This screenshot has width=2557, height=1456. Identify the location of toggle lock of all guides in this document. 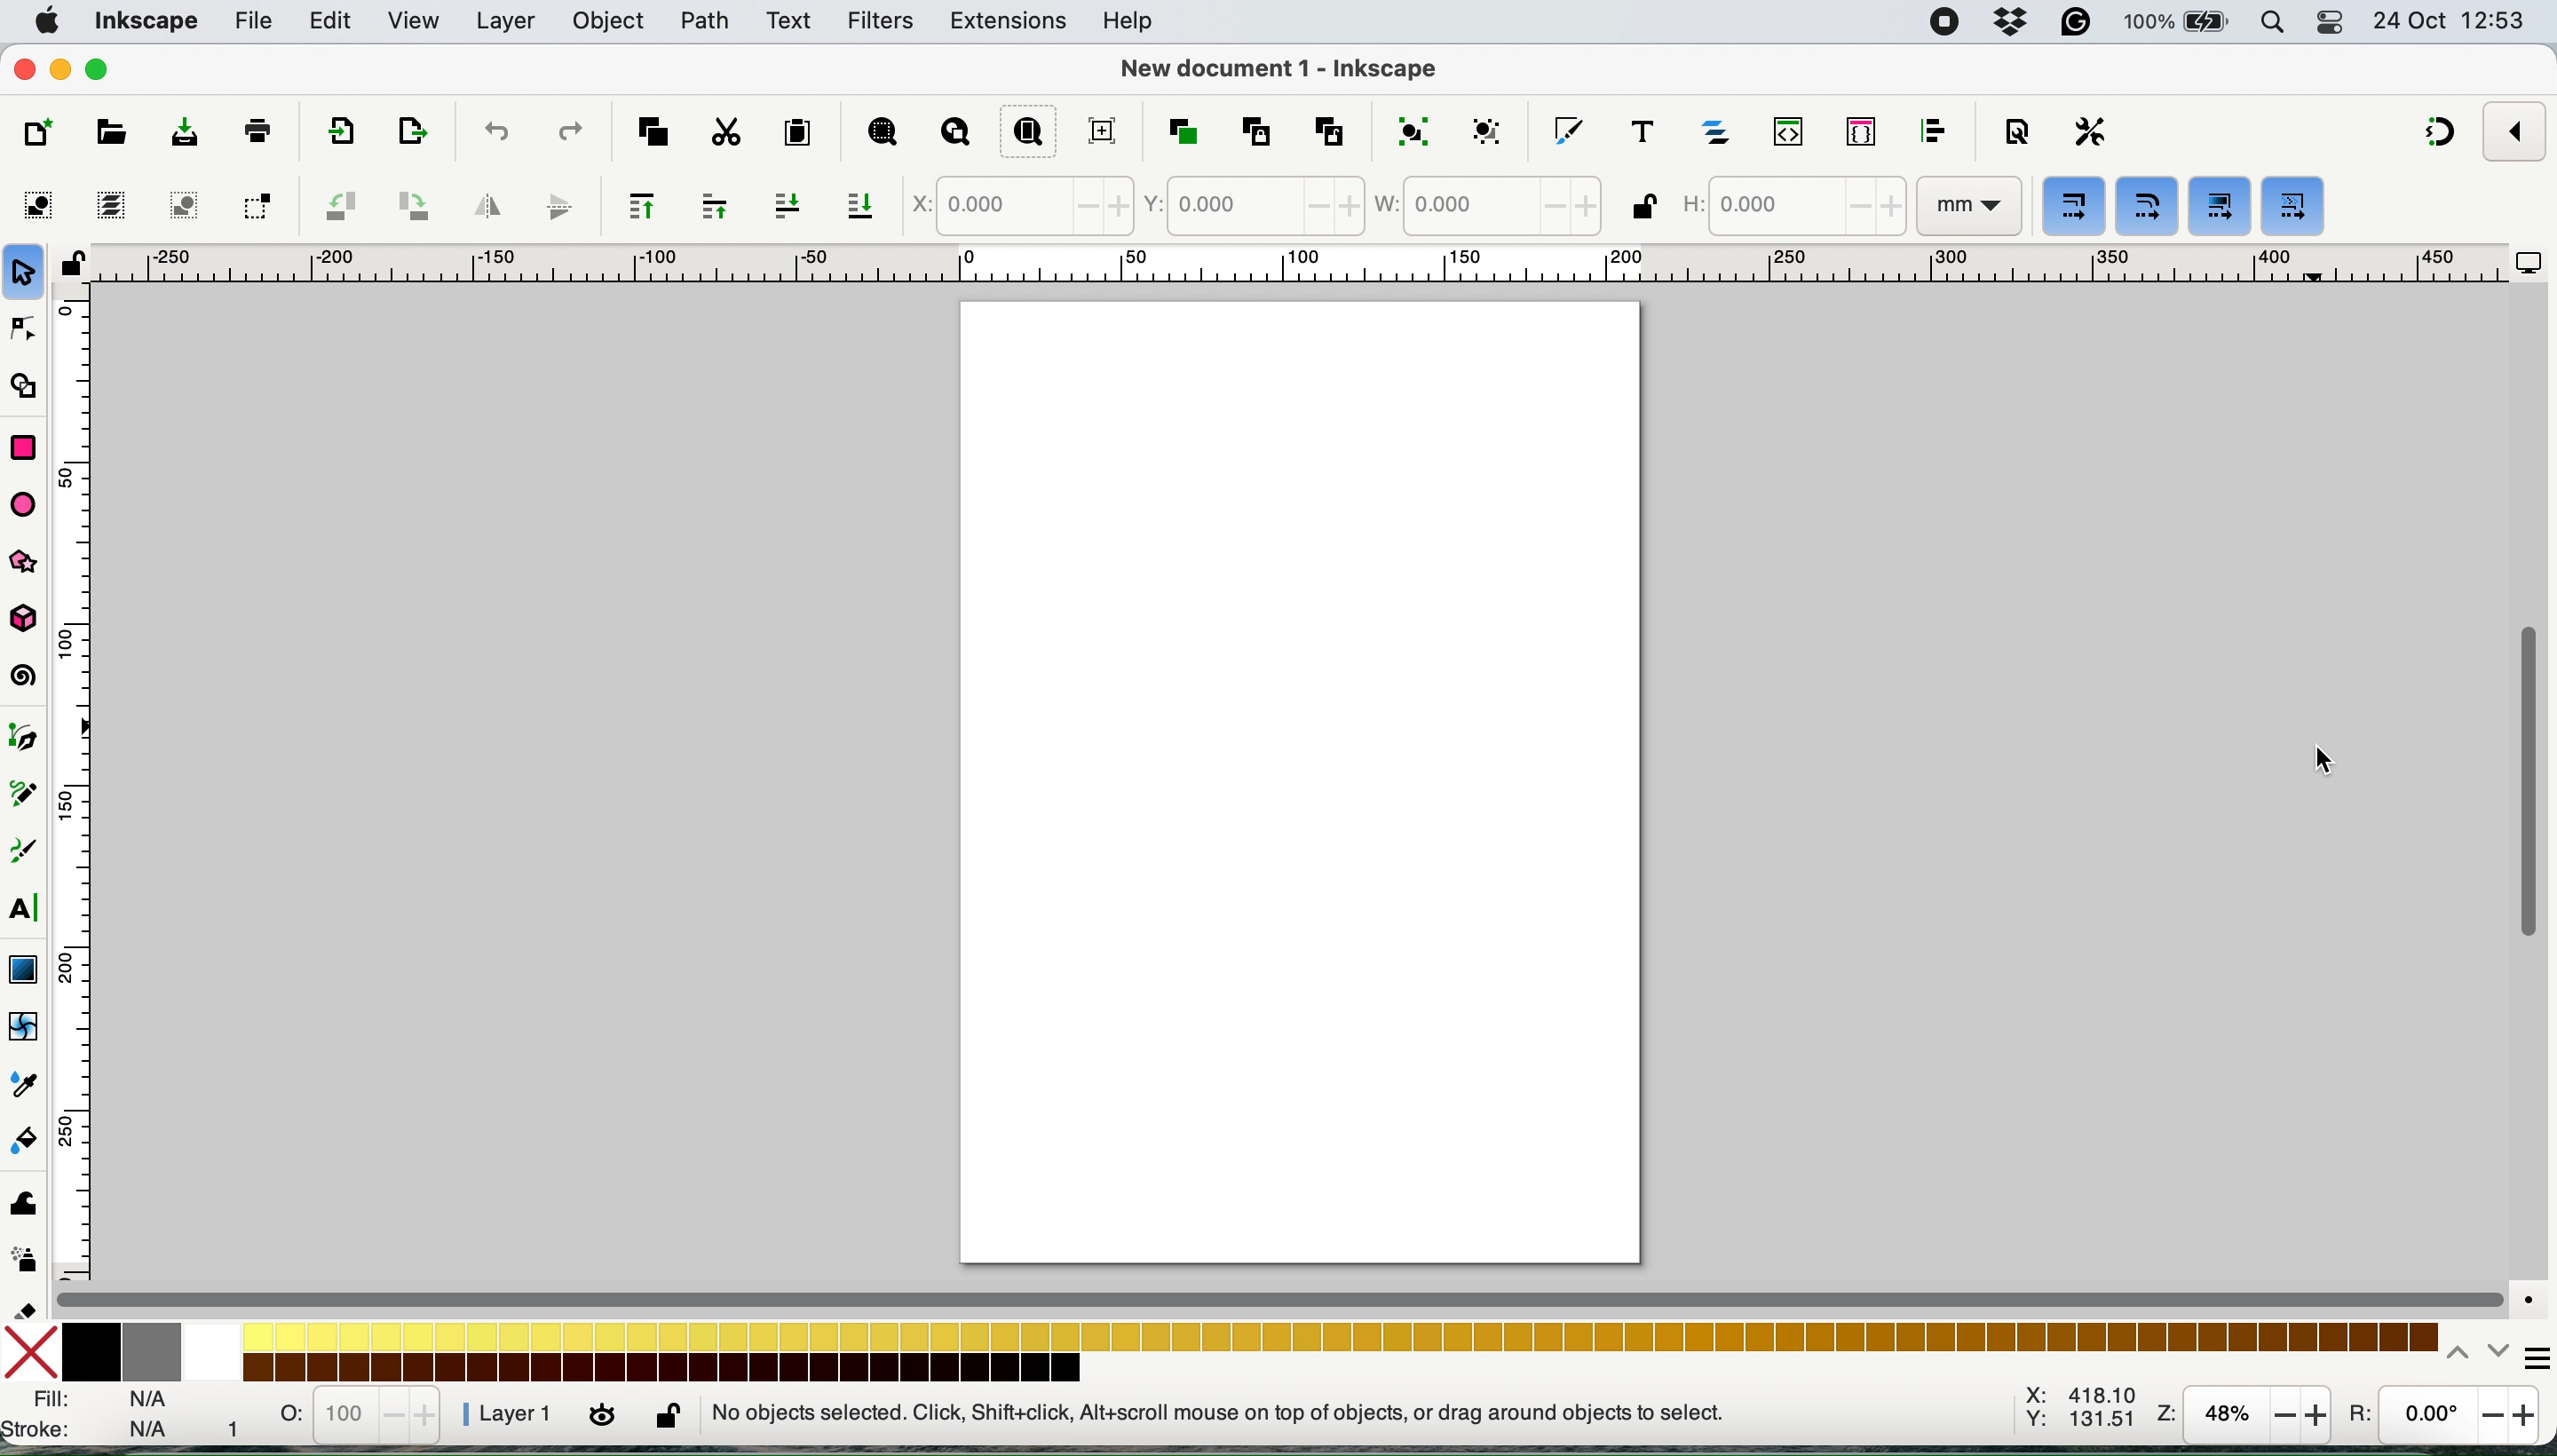
(74, 263).